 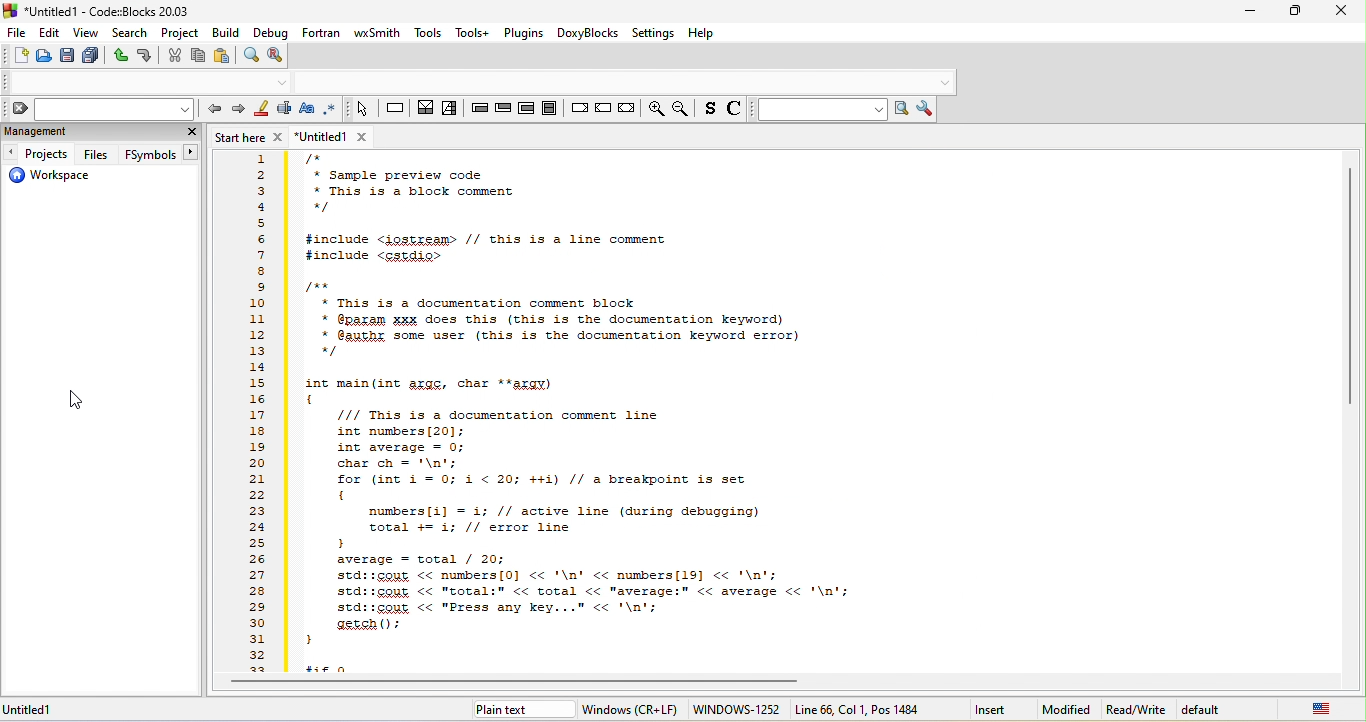 I want to click on code, so click(x=780, y=410).